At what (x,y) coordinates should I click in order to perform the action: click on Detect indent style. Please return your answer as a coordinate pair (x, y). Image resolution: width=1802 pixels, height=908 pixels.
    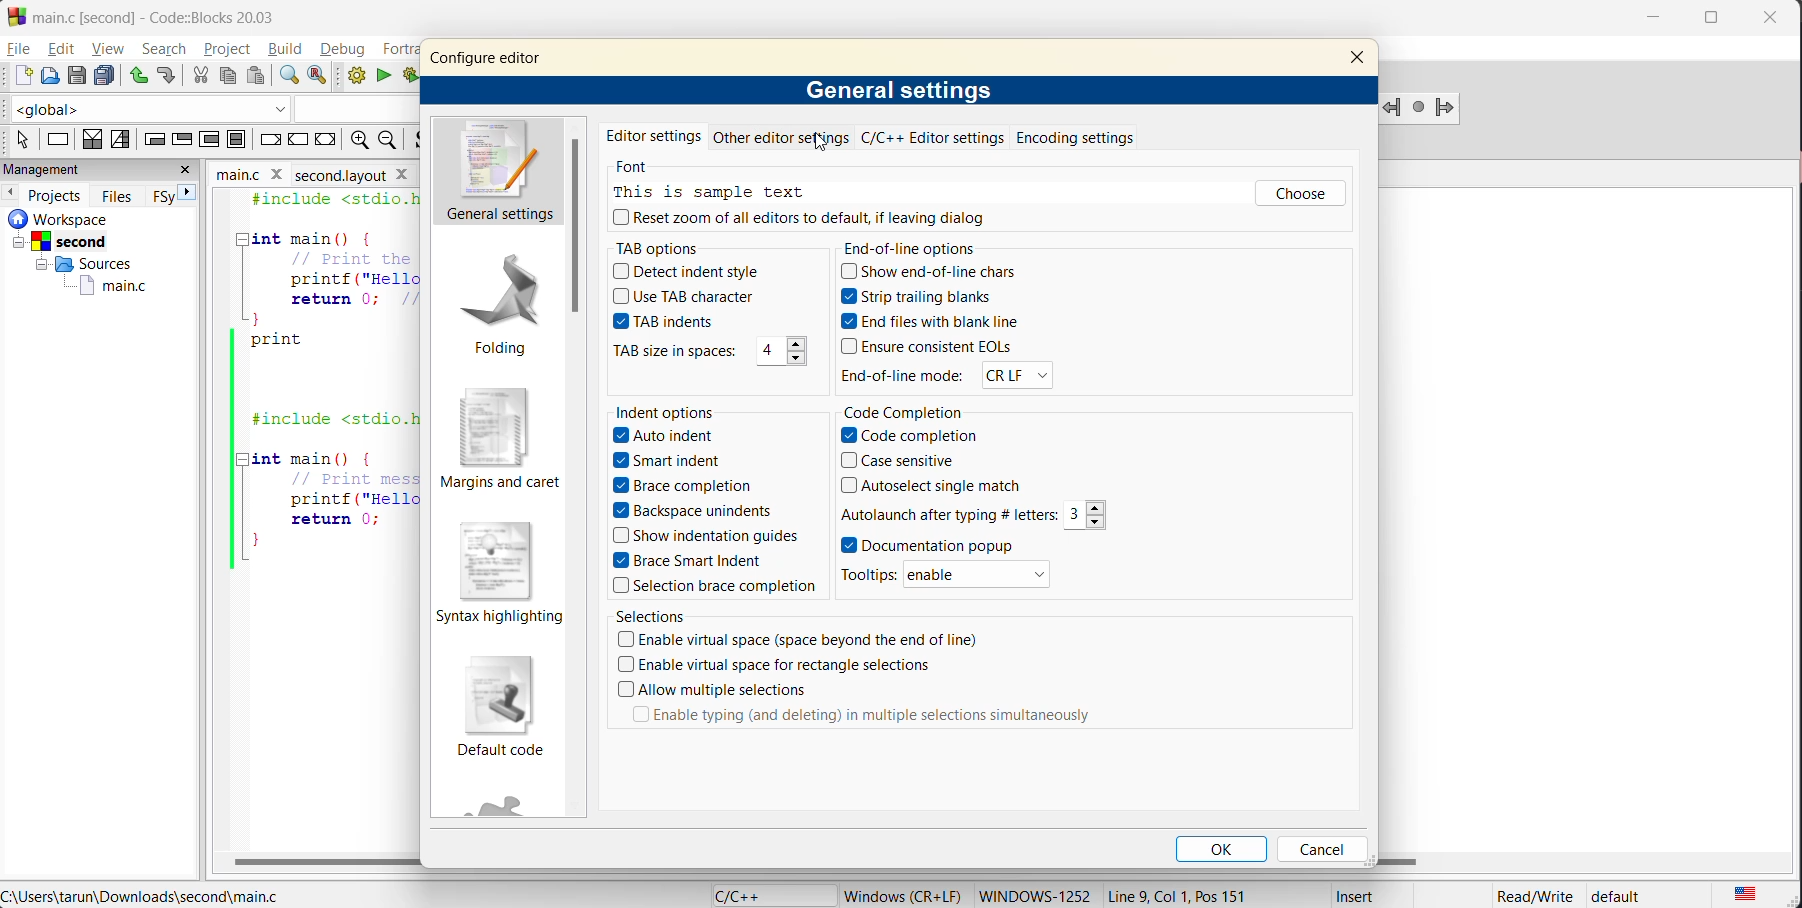
    Looking at the image, I should click on (681, 272).